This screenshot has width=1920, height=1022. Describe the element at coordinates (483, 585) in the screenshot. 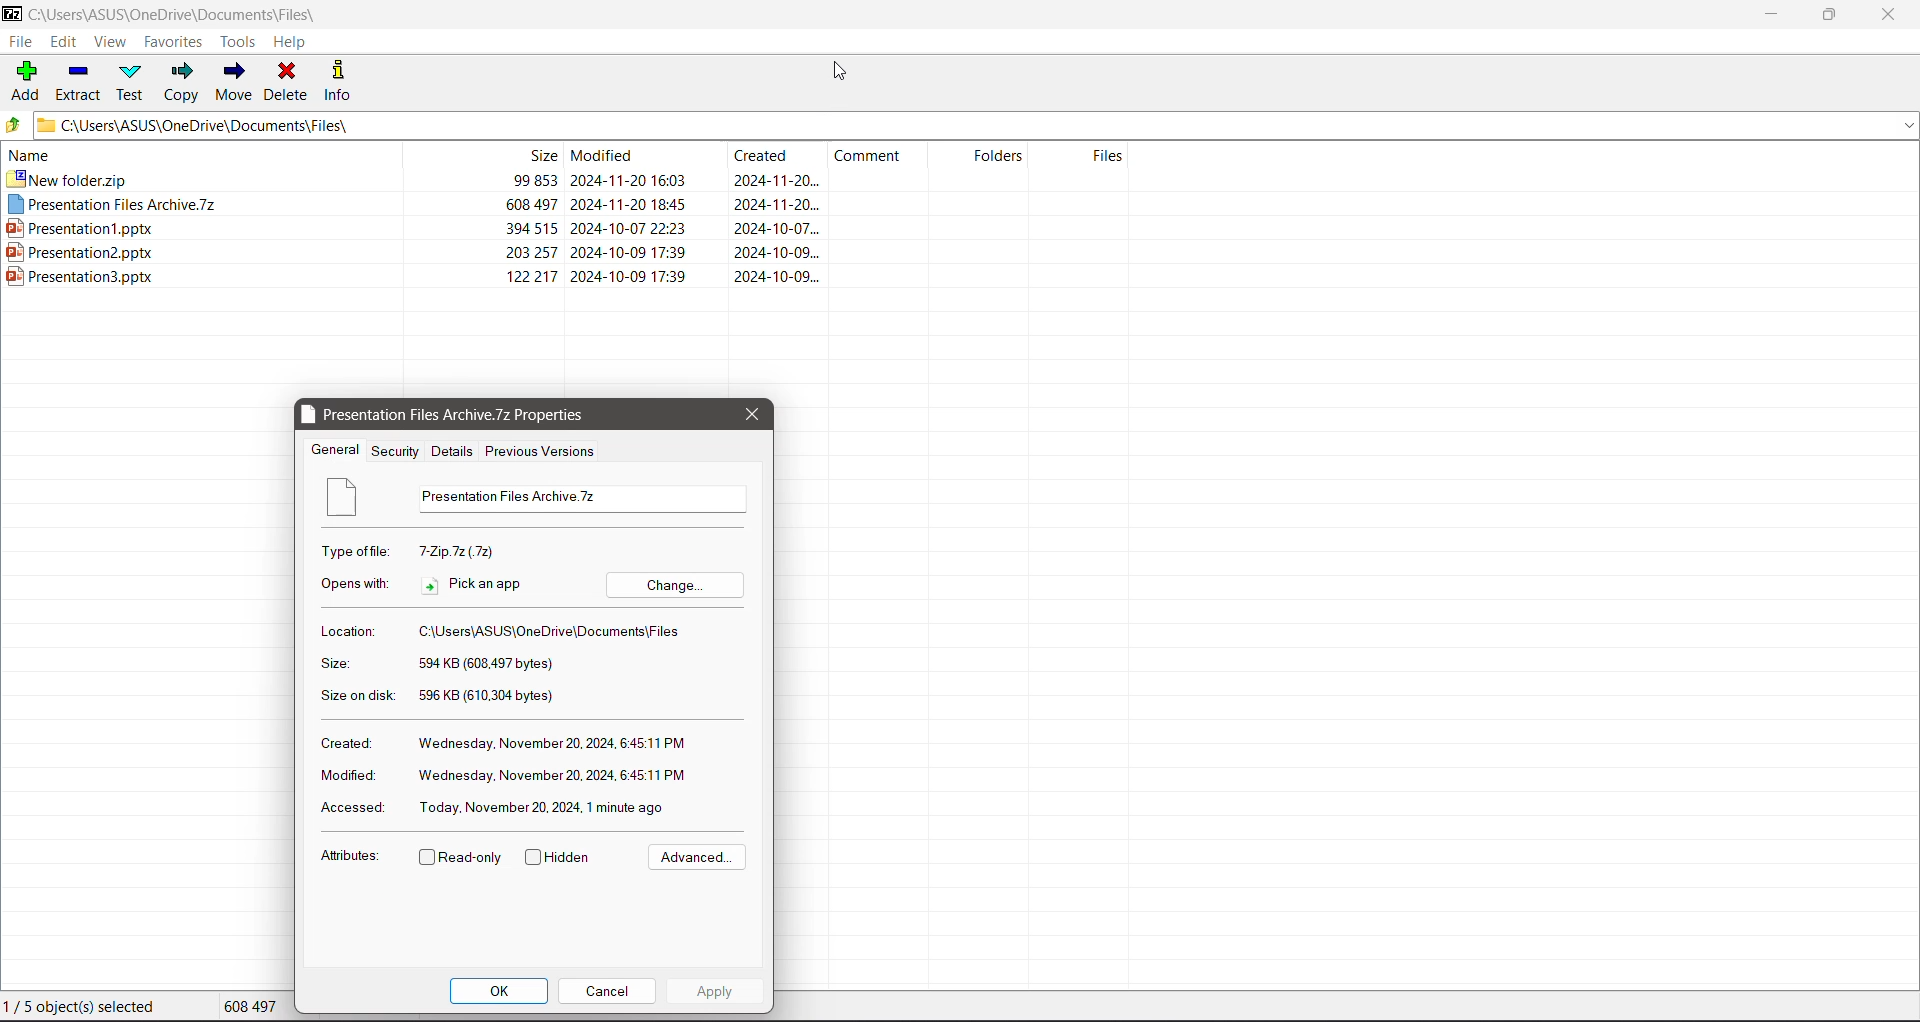

I see `Click to pick and app` at that location.